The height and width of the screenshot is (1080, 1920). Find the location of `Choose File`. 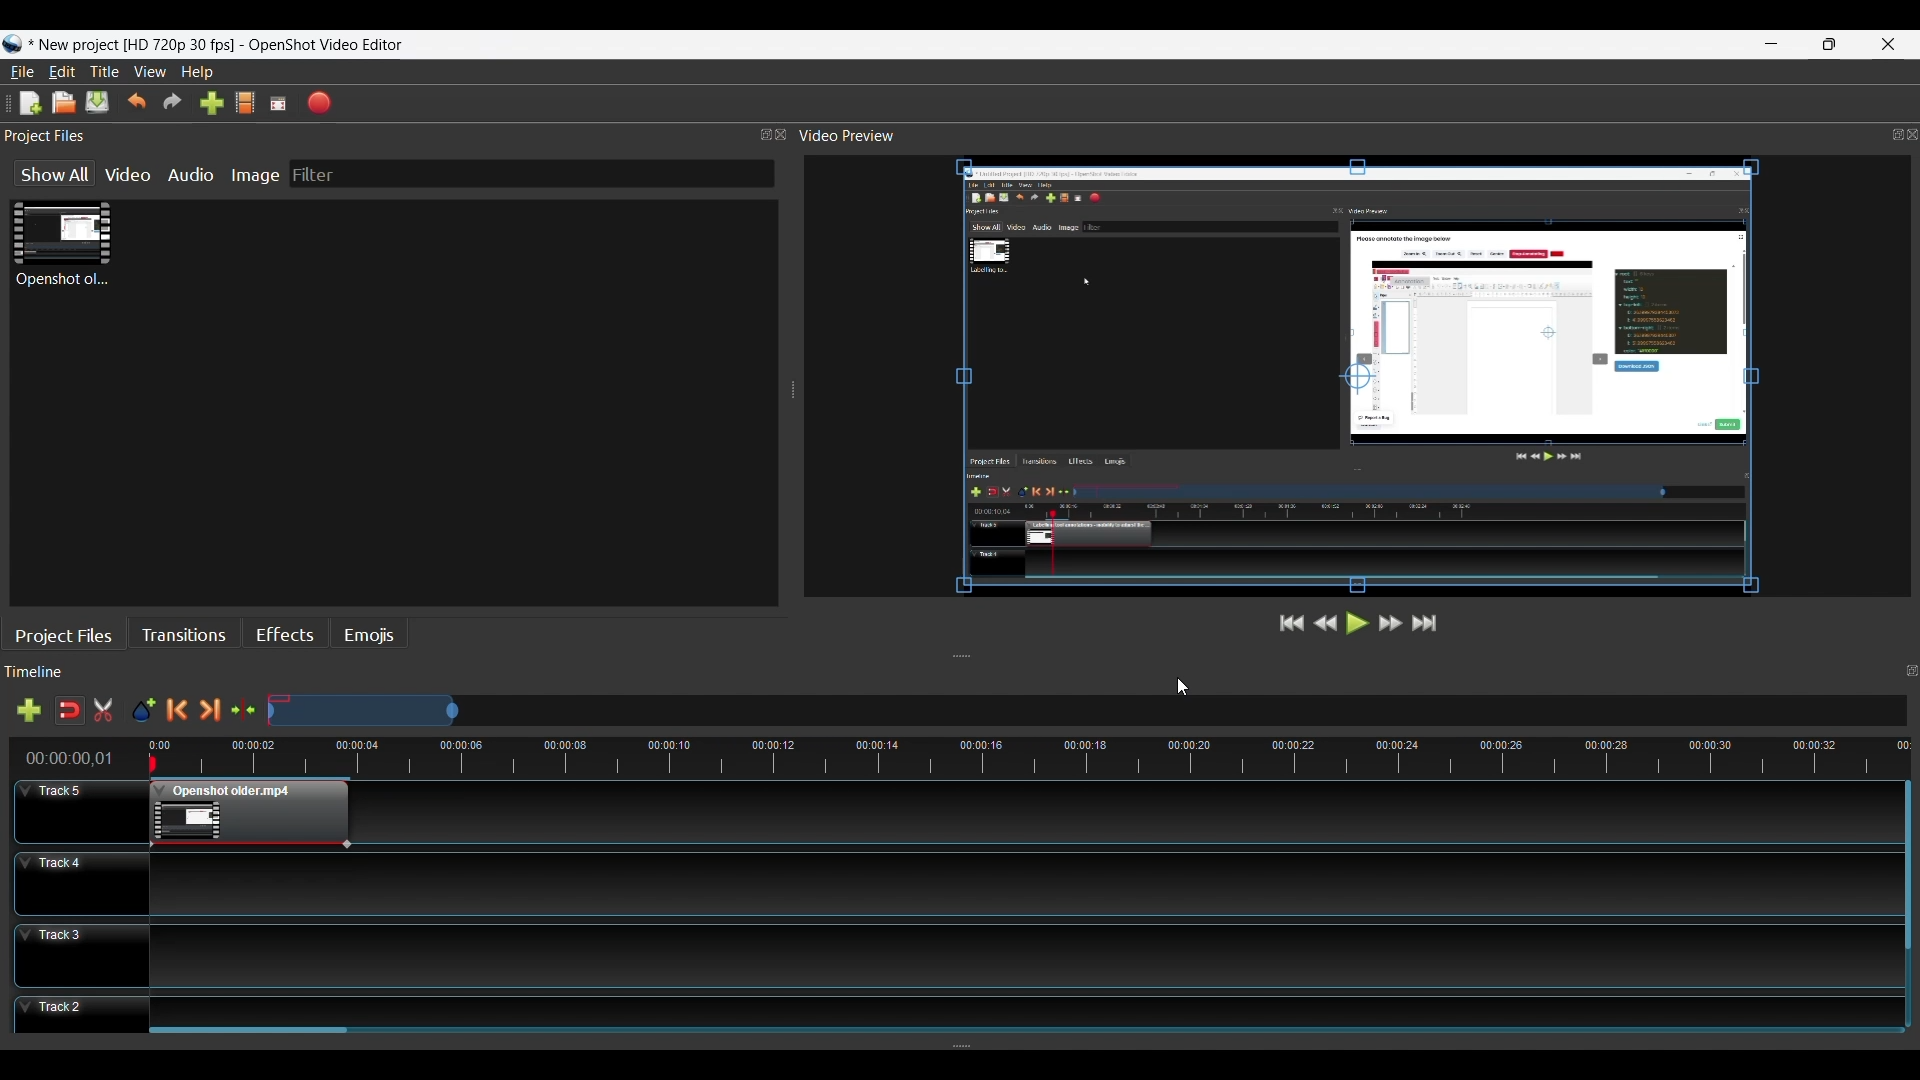

Choose File is located at coordinates (249, 104).